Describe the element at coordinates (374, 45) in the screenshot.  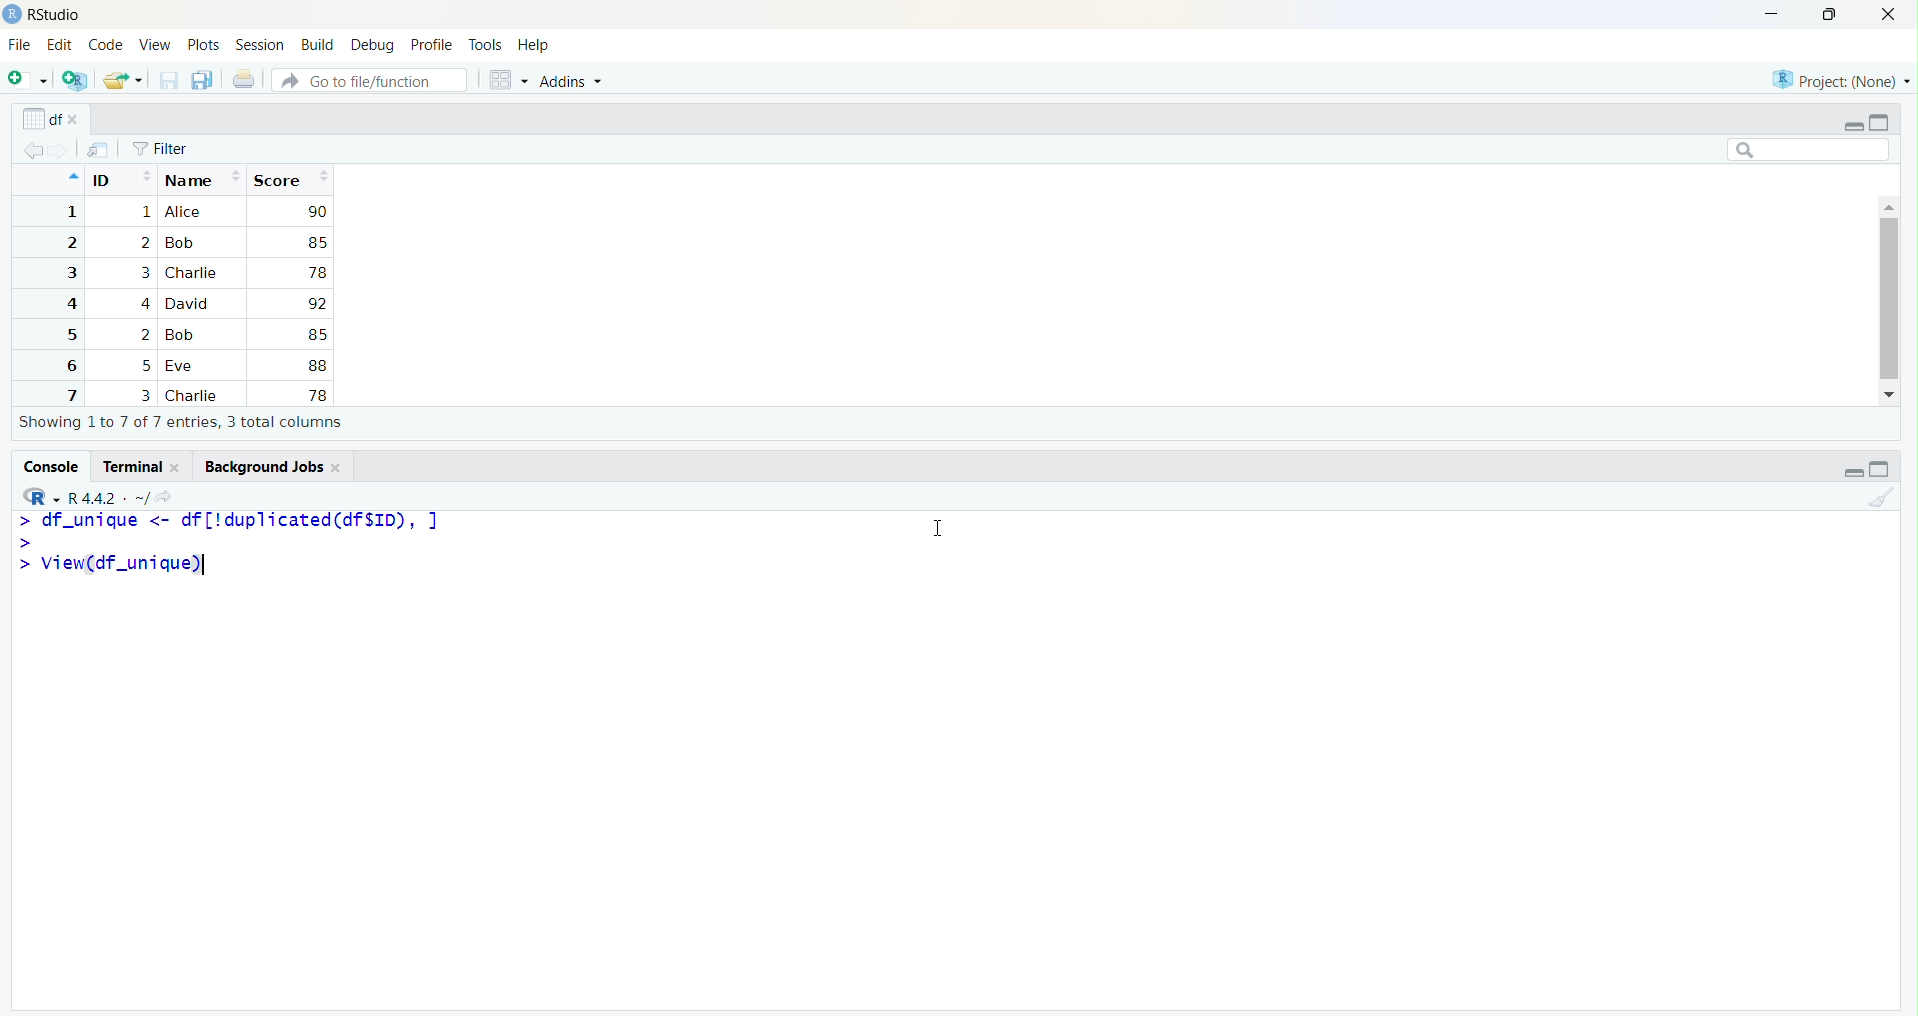
I see `Debug` at that location.